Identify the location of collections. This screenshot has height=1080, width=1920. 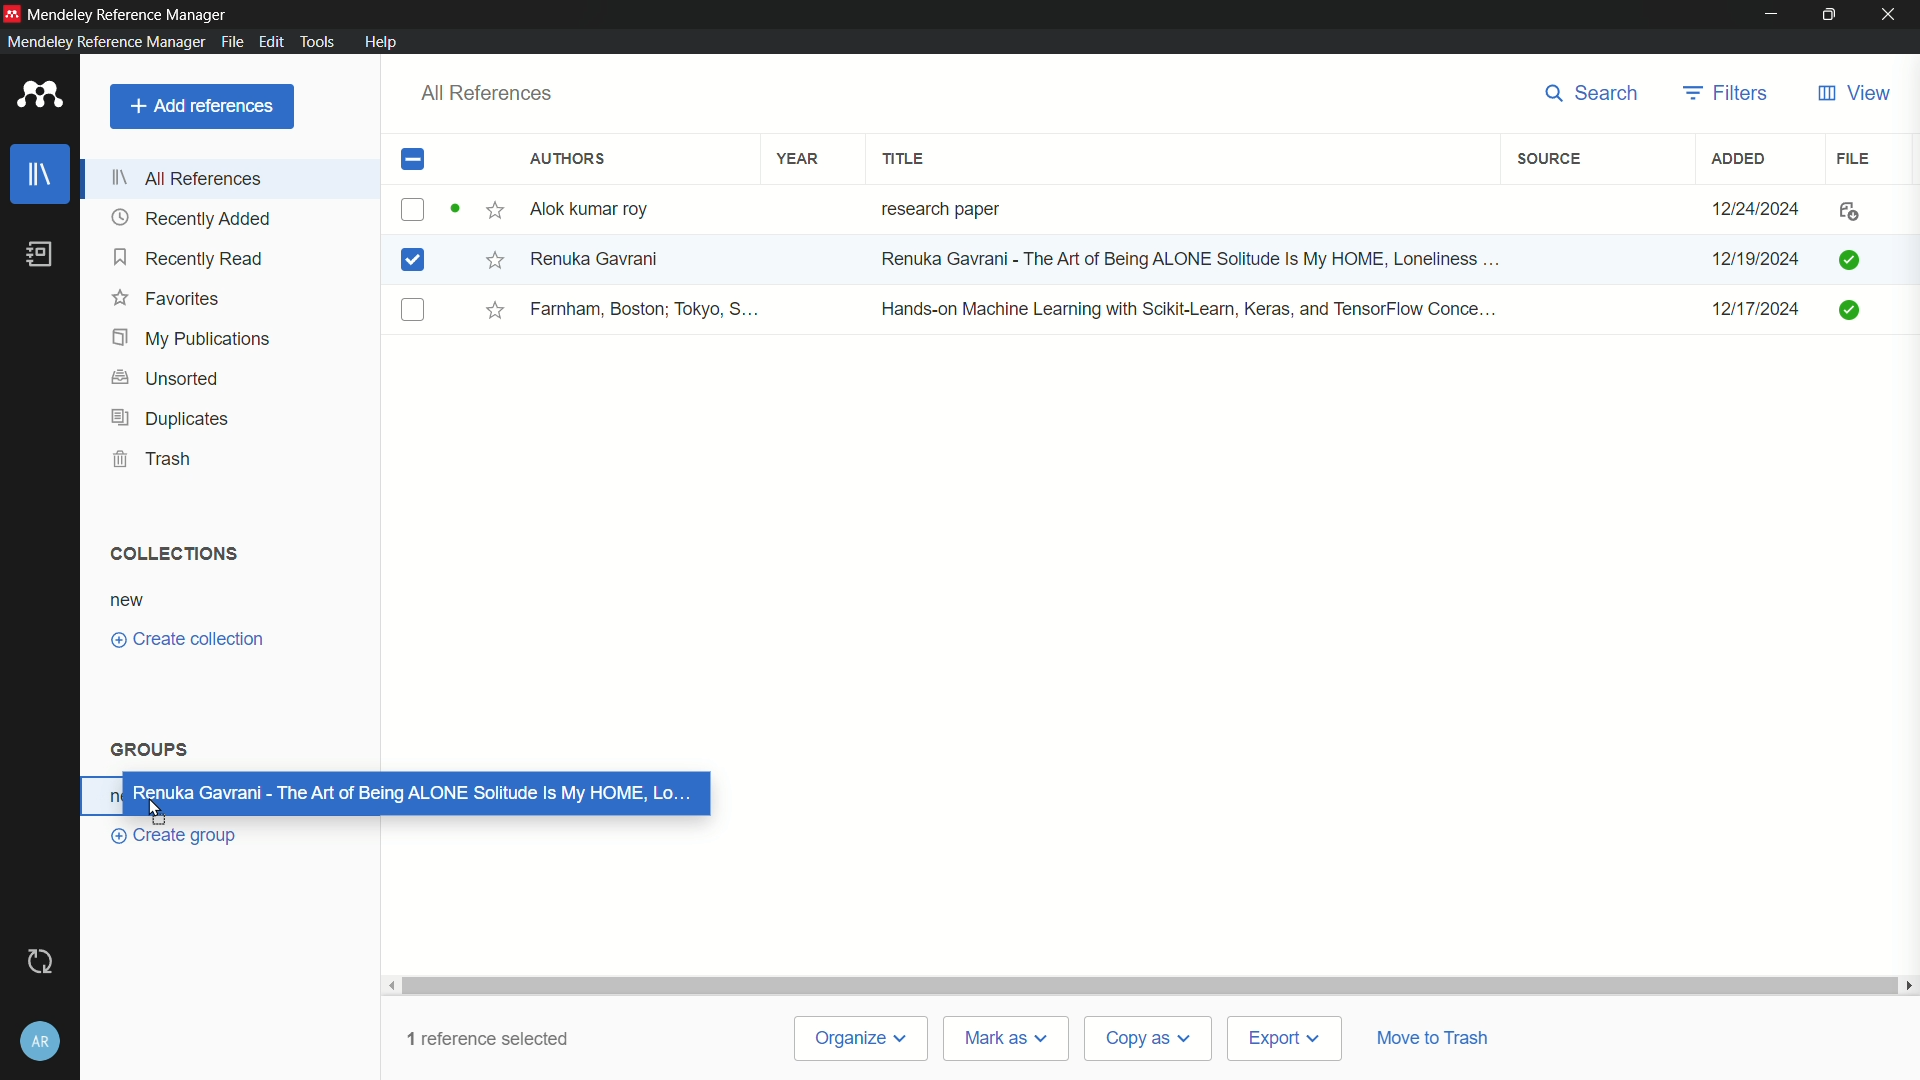
(169, 552).